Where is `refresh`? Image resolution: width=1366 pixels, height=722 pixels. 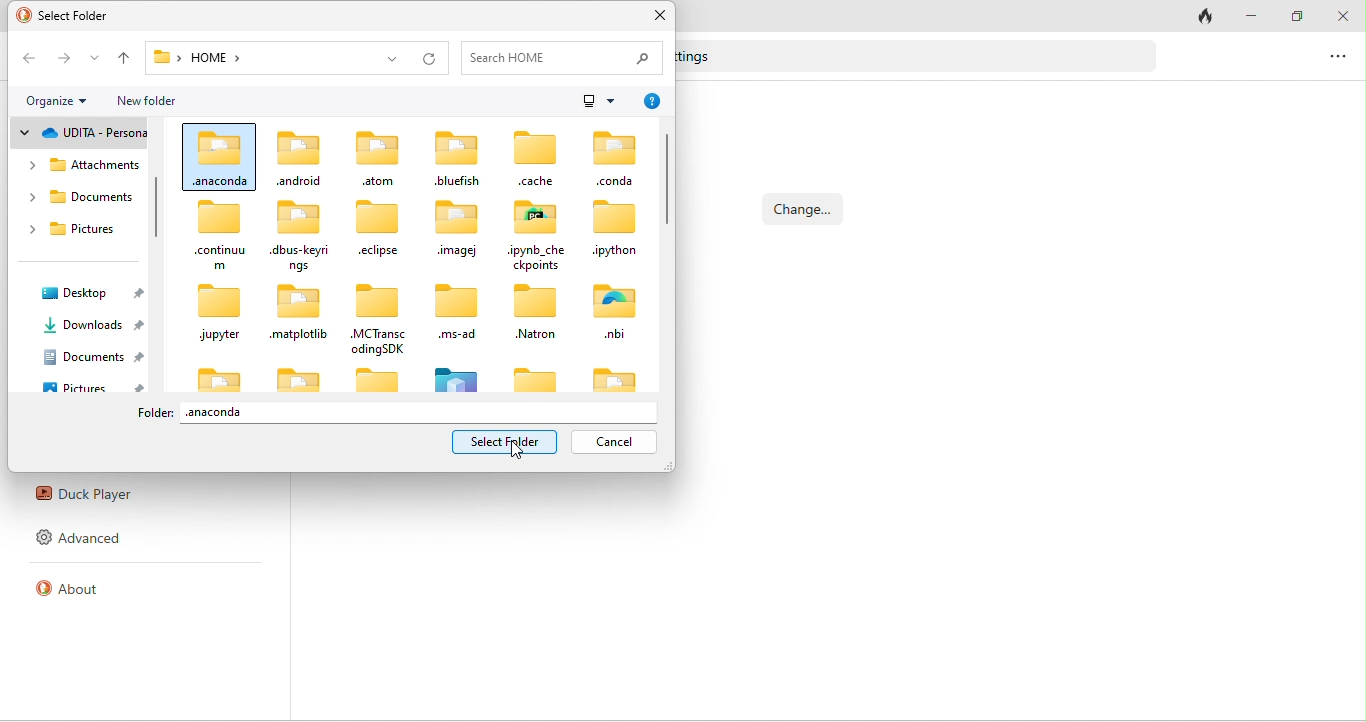
refresh is located at coordinates (433, 57).